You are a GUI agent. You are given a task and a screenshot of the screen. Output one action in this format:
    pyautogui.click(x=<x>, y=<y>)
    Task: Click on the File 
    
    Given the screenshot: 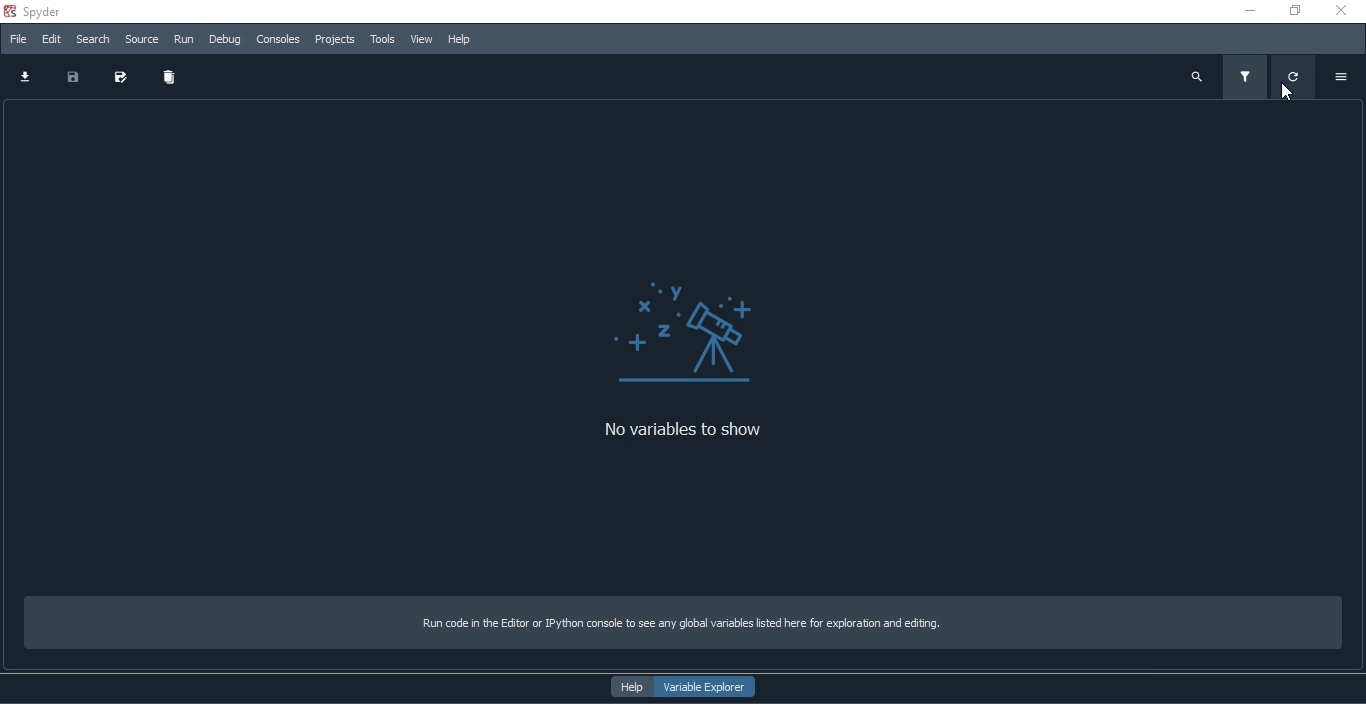 What is the action you would take?
    pyautogui.click(x=16, y=38)
    